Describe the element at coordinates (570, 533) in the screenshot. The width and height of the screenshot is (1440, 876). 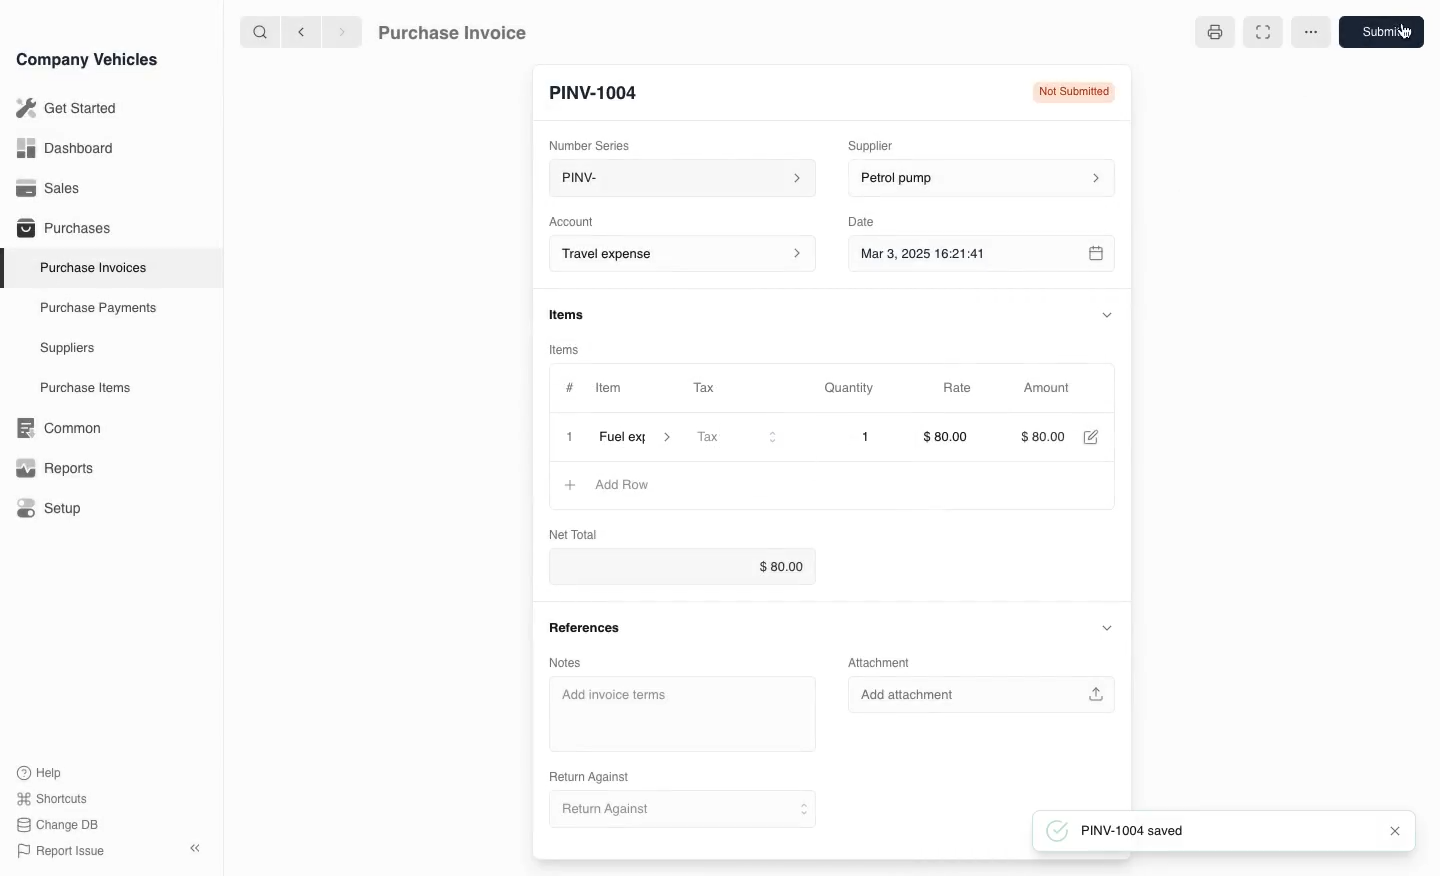
I see `Net Total` at that location.